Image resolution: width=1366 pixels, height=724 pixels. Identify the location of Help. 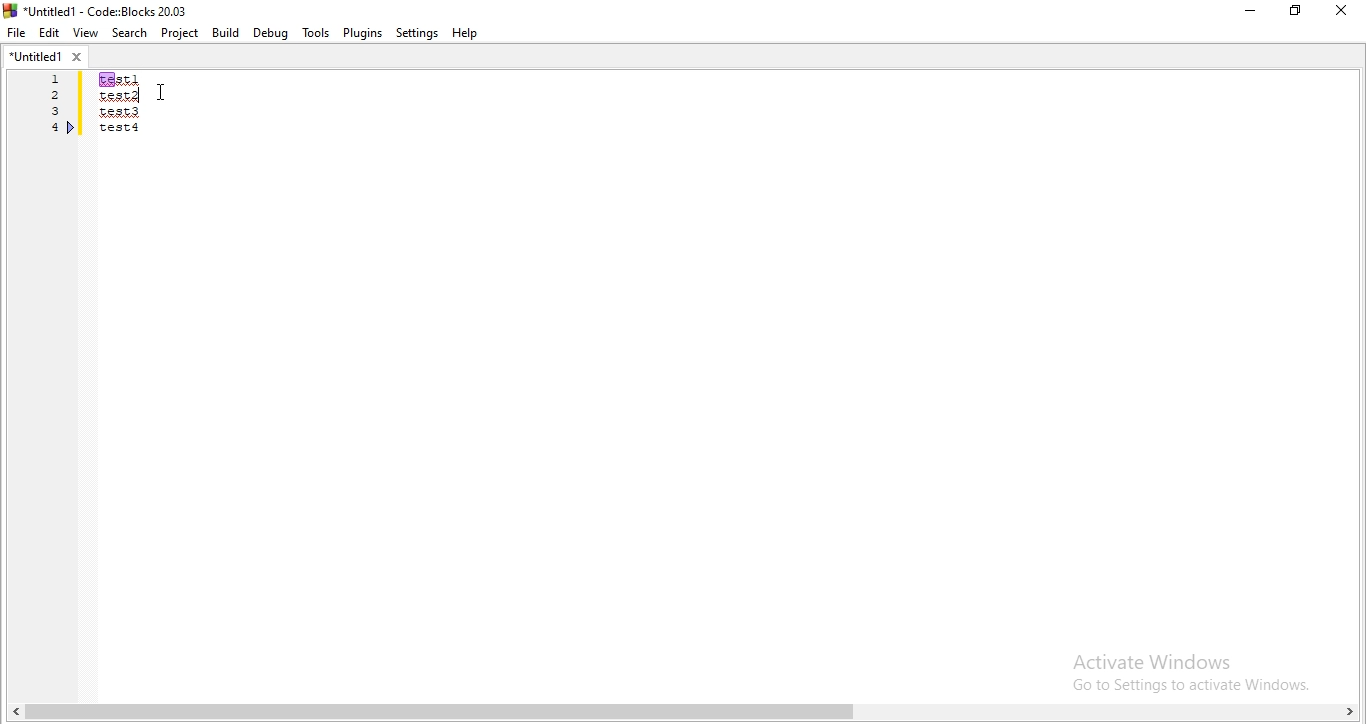
(469, 35).